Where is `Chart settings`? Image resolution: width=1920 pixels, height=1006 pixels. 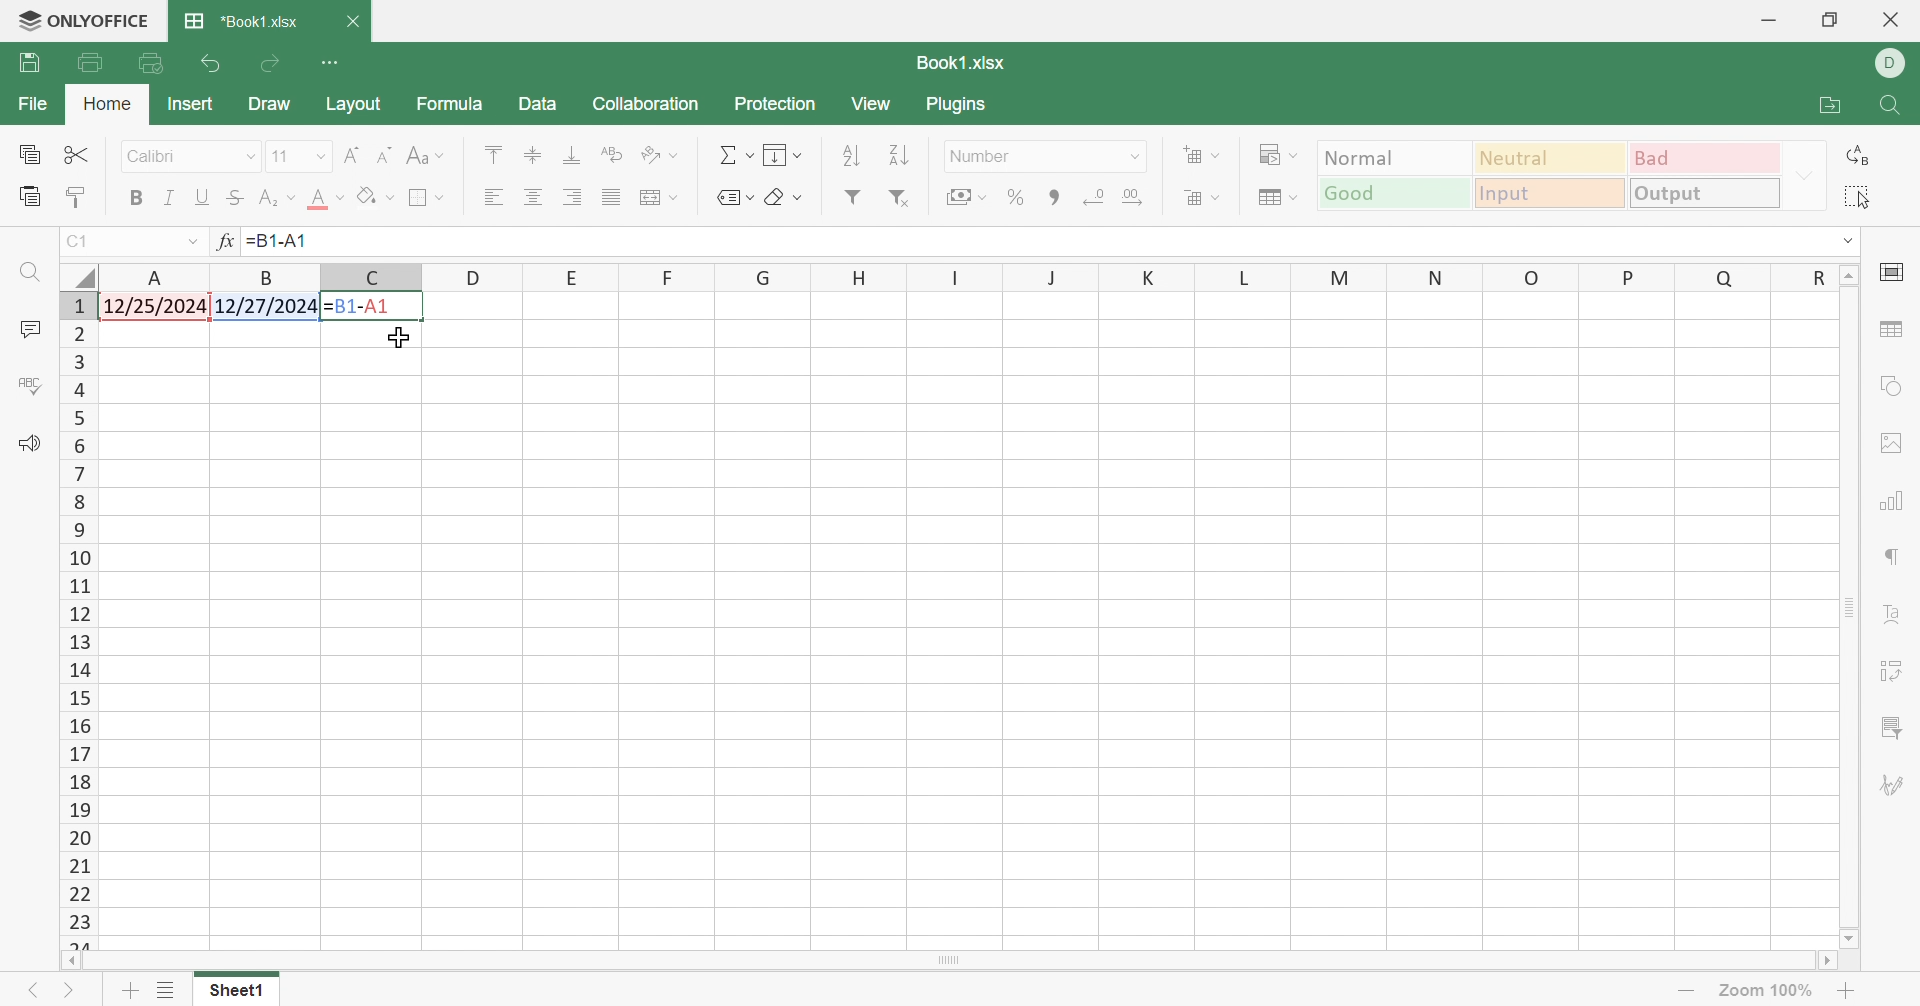
Chart settings is located at coordinates (1892, 499).